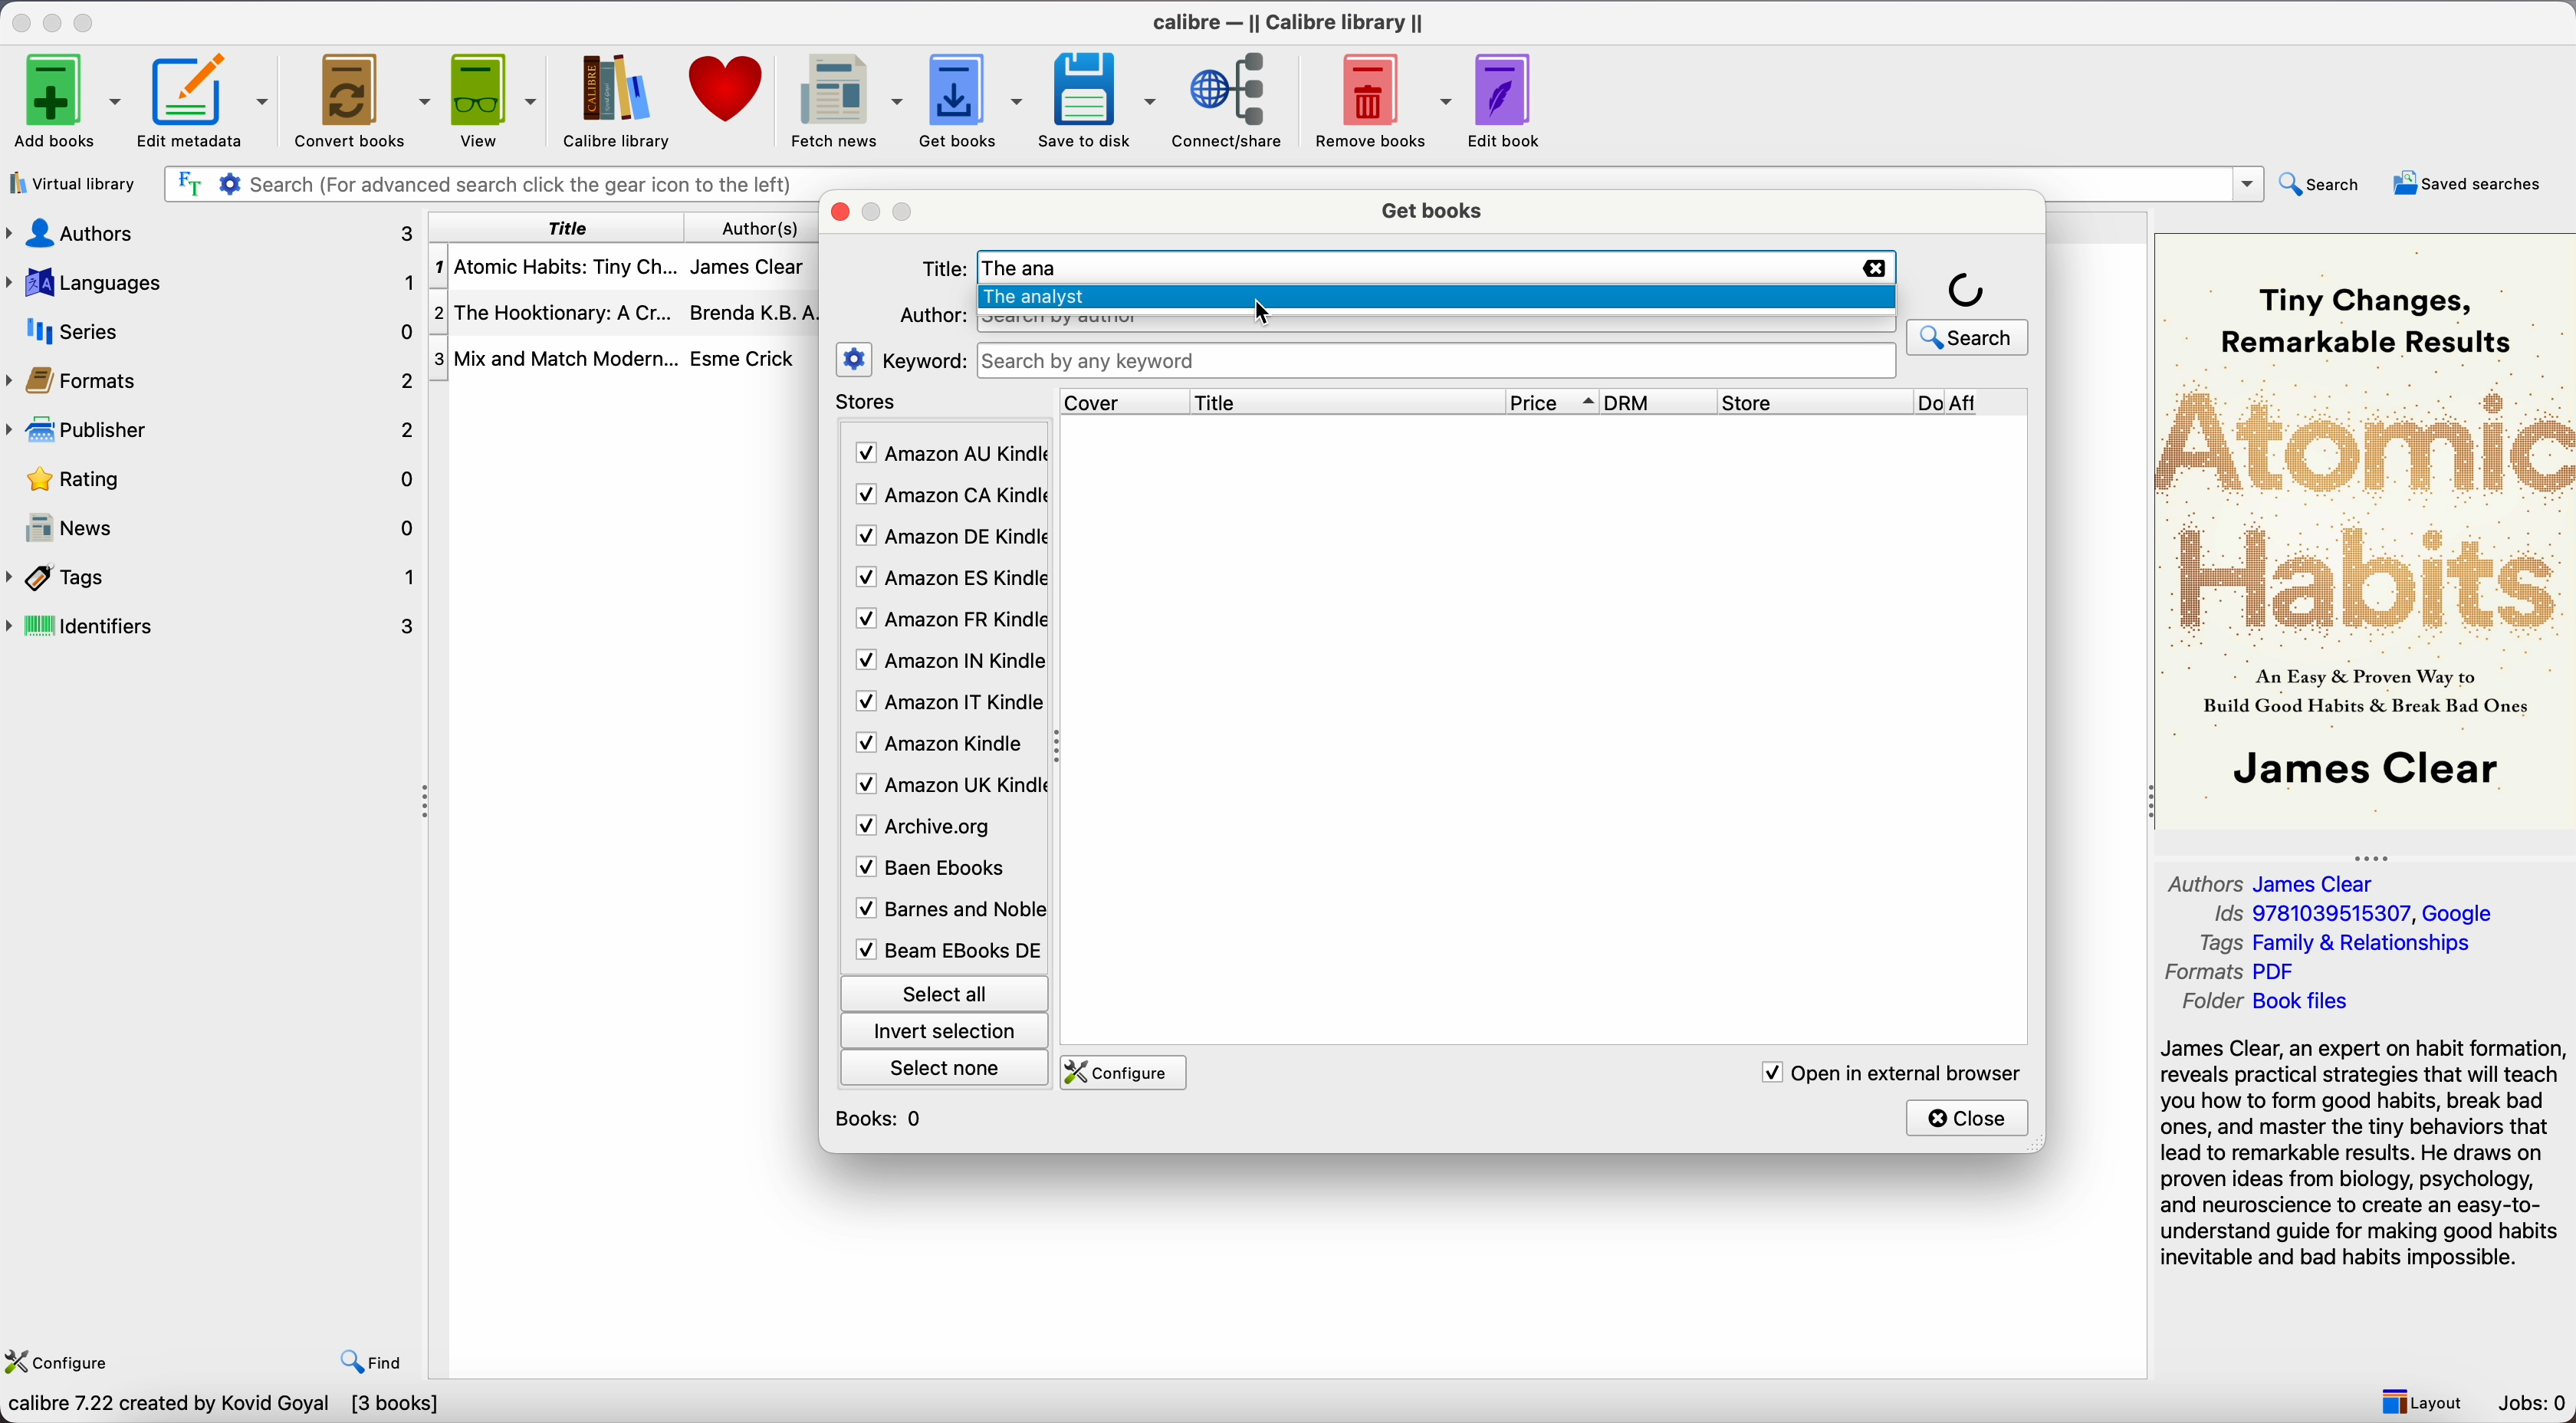  What do you see at coordinates (2365, 529) in the screenshot?
I see `Book cover preview` at bounding box center [2365, 529].